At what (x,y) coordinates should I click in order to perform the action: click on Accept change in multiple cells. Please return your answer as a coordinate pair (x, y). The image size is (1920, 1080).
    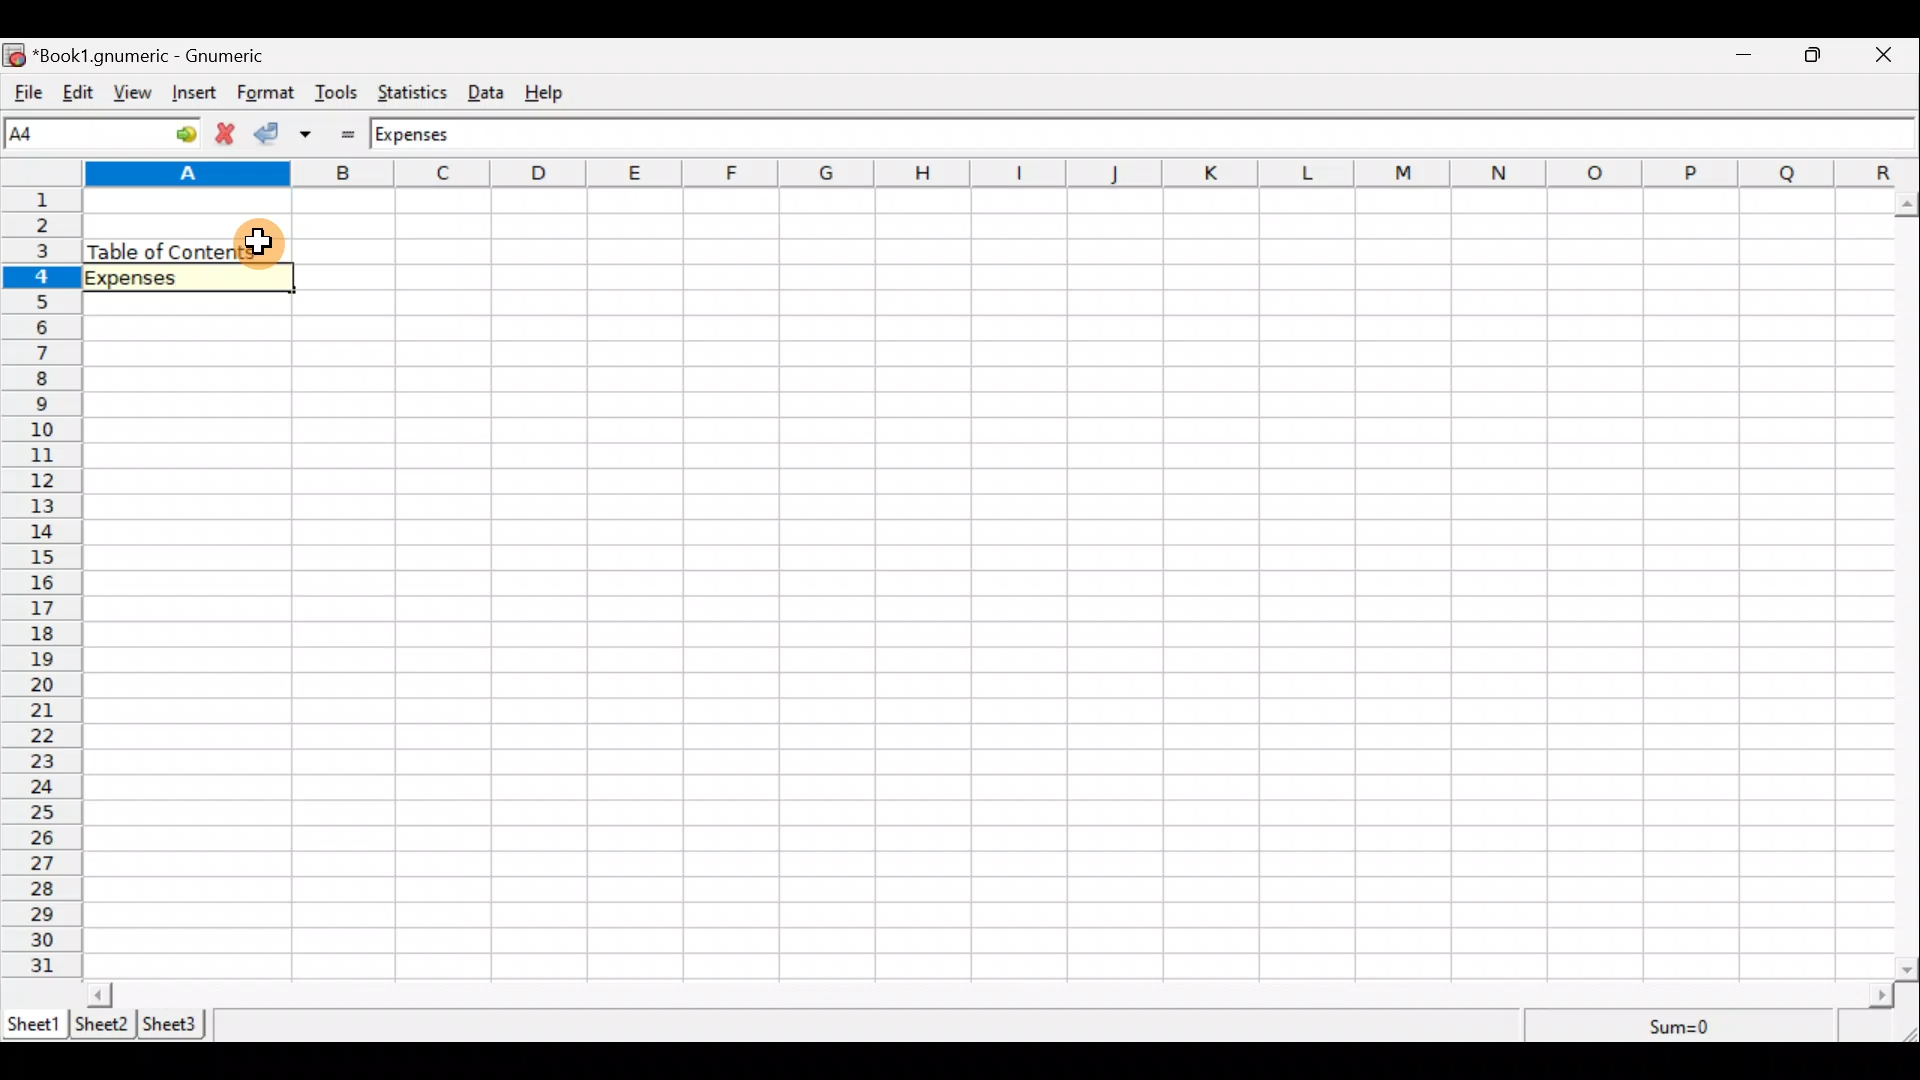
    Looking at the image, I should click on (313, 134).